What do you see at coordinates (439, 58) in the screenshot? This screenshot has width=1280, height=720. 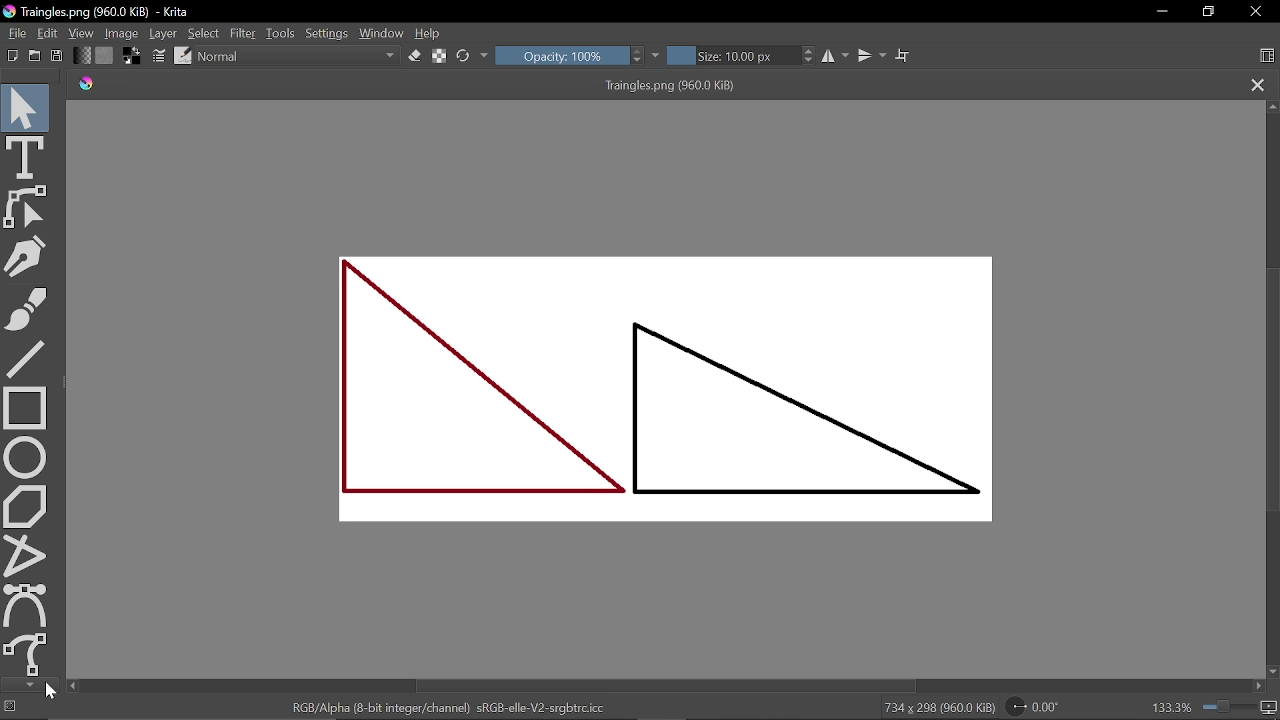 I see `Preserve alpha` at bounding box center [439, 58].